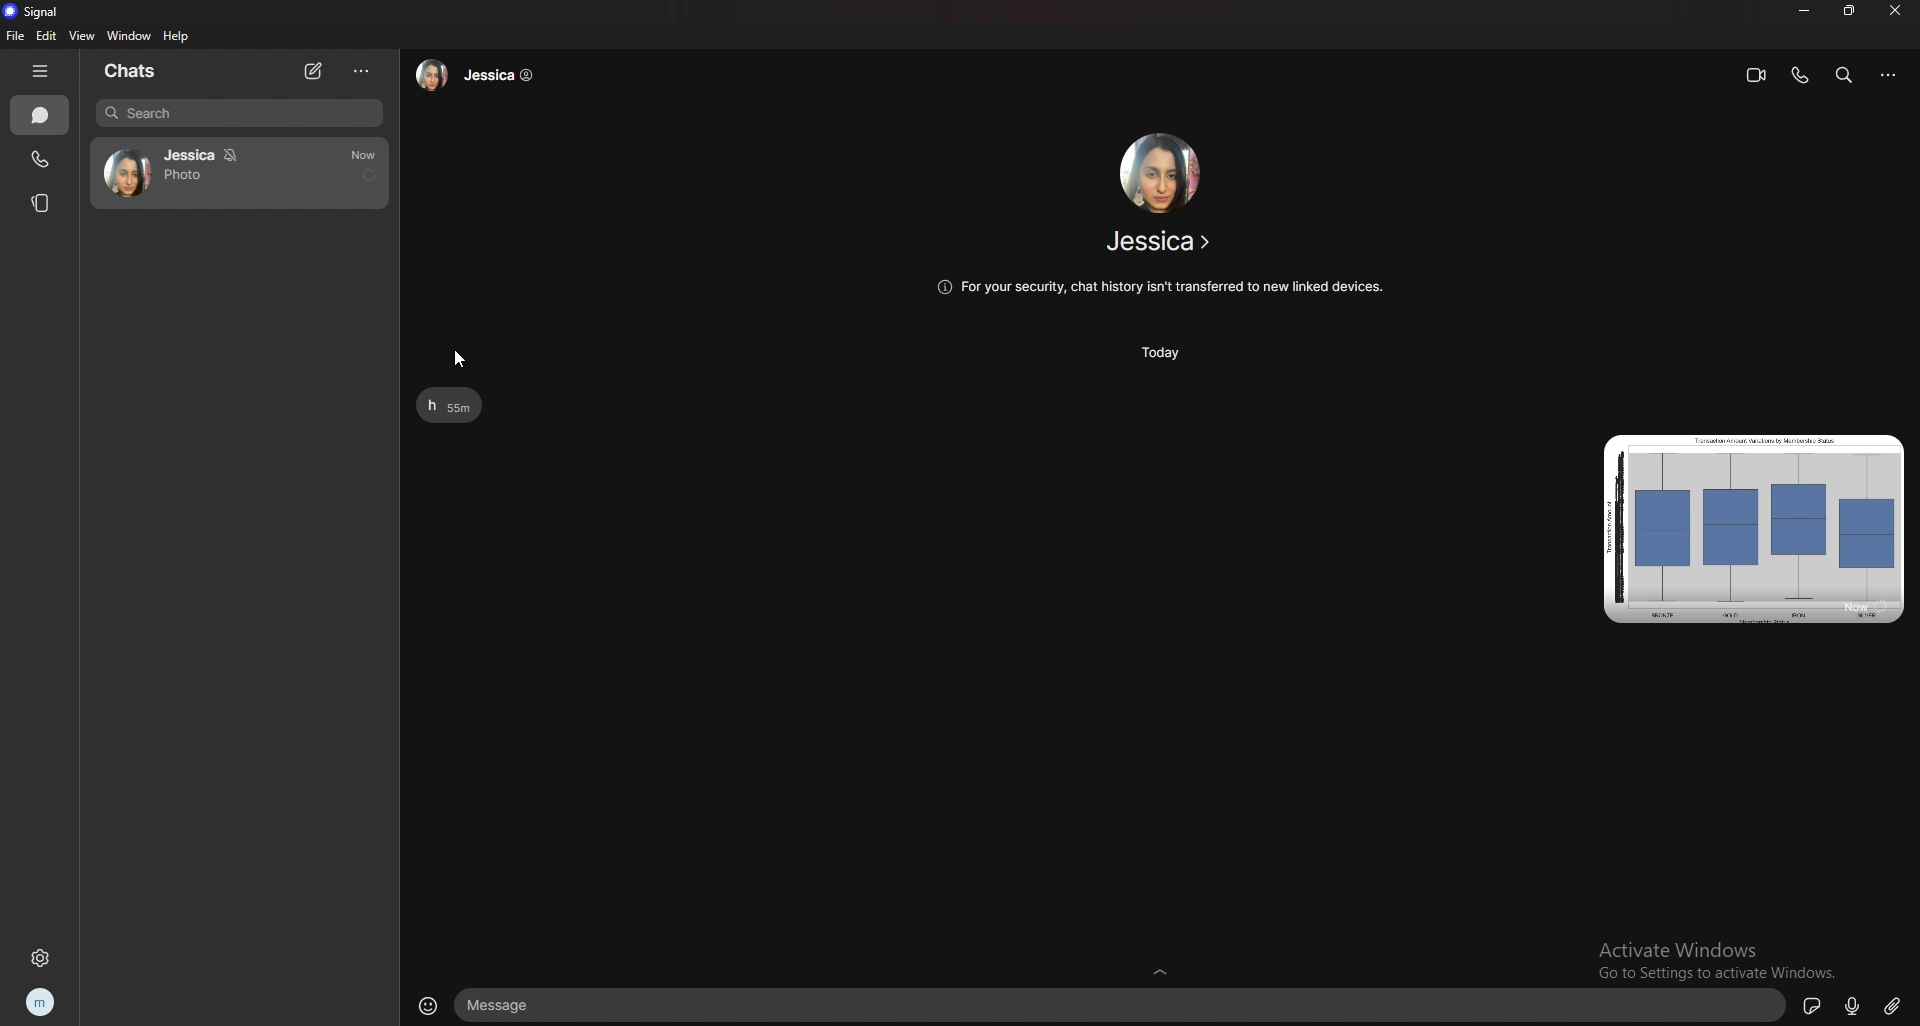  Describe the element at coordinates (240, 114) in the screenshot. I see `search bar` at that location.